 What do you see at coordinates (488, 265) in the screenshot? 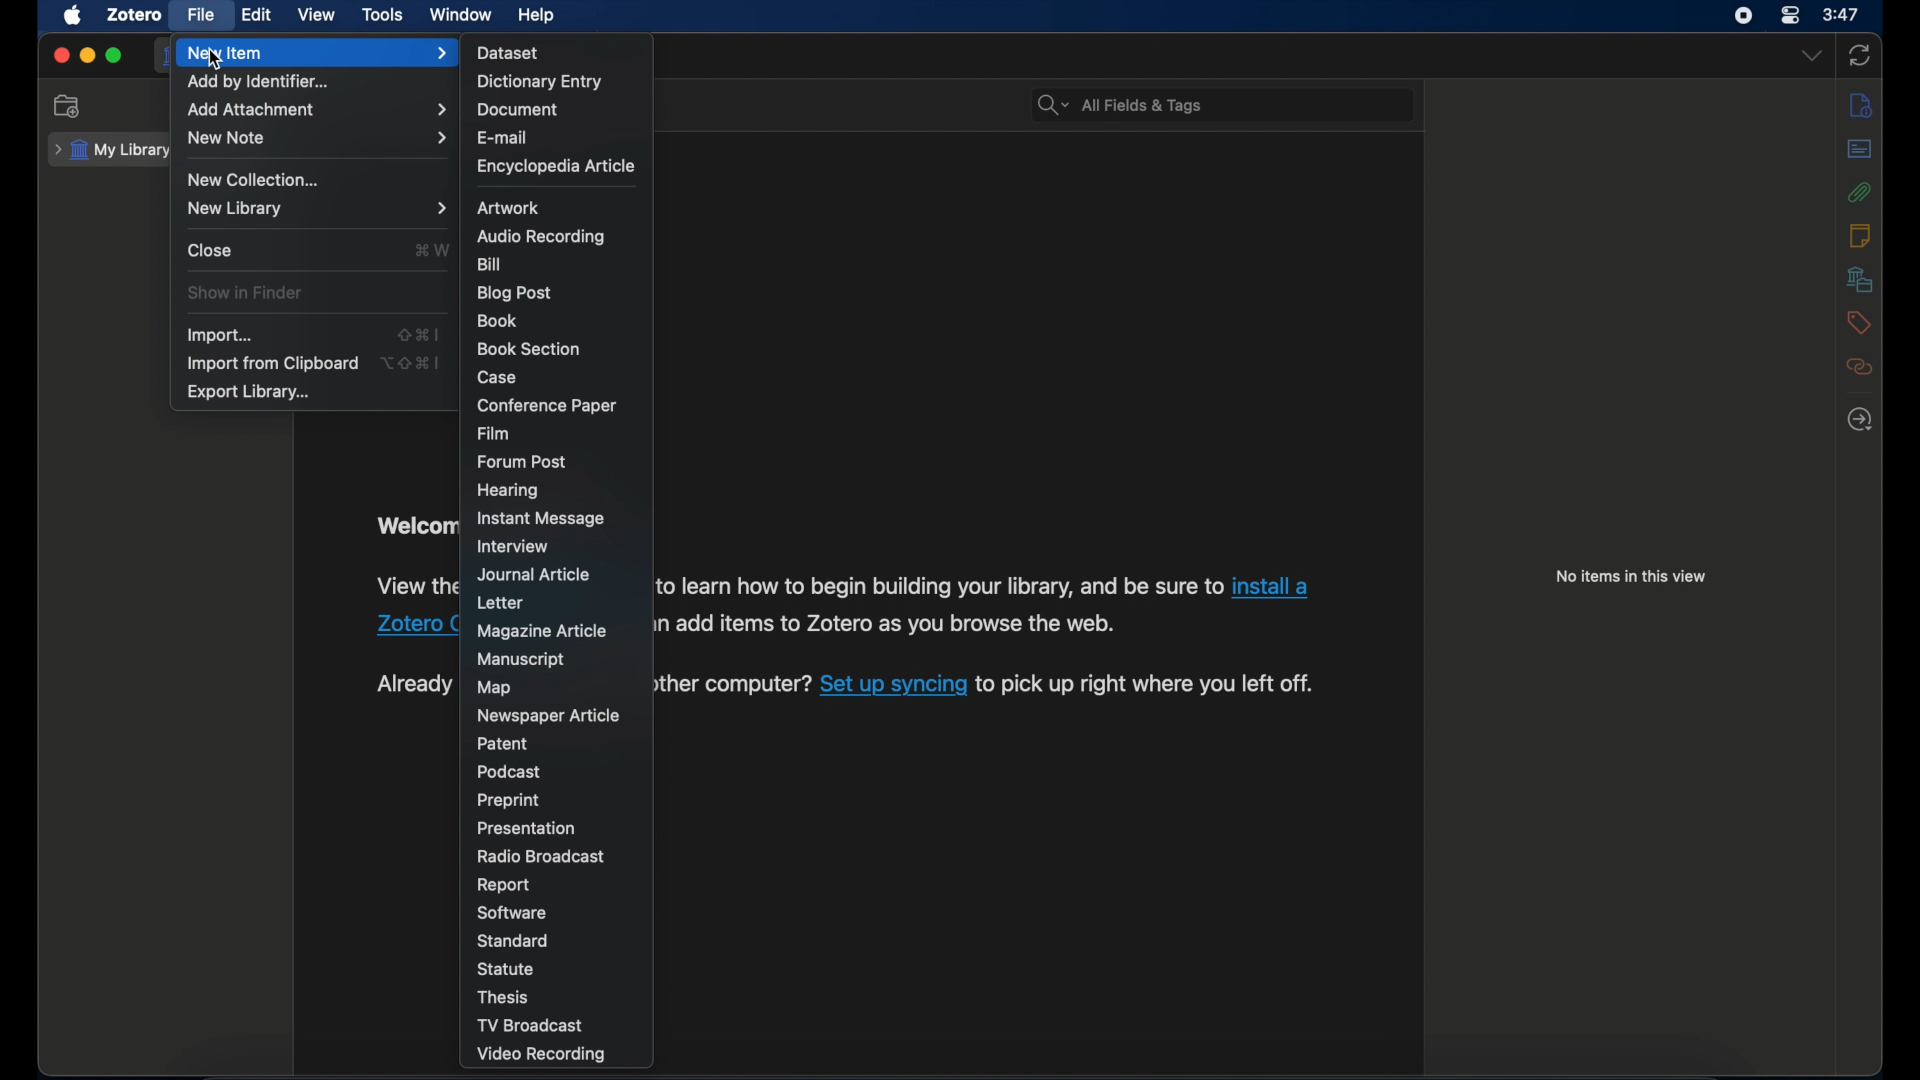
I see `bill` at bounding box center [488, 265].